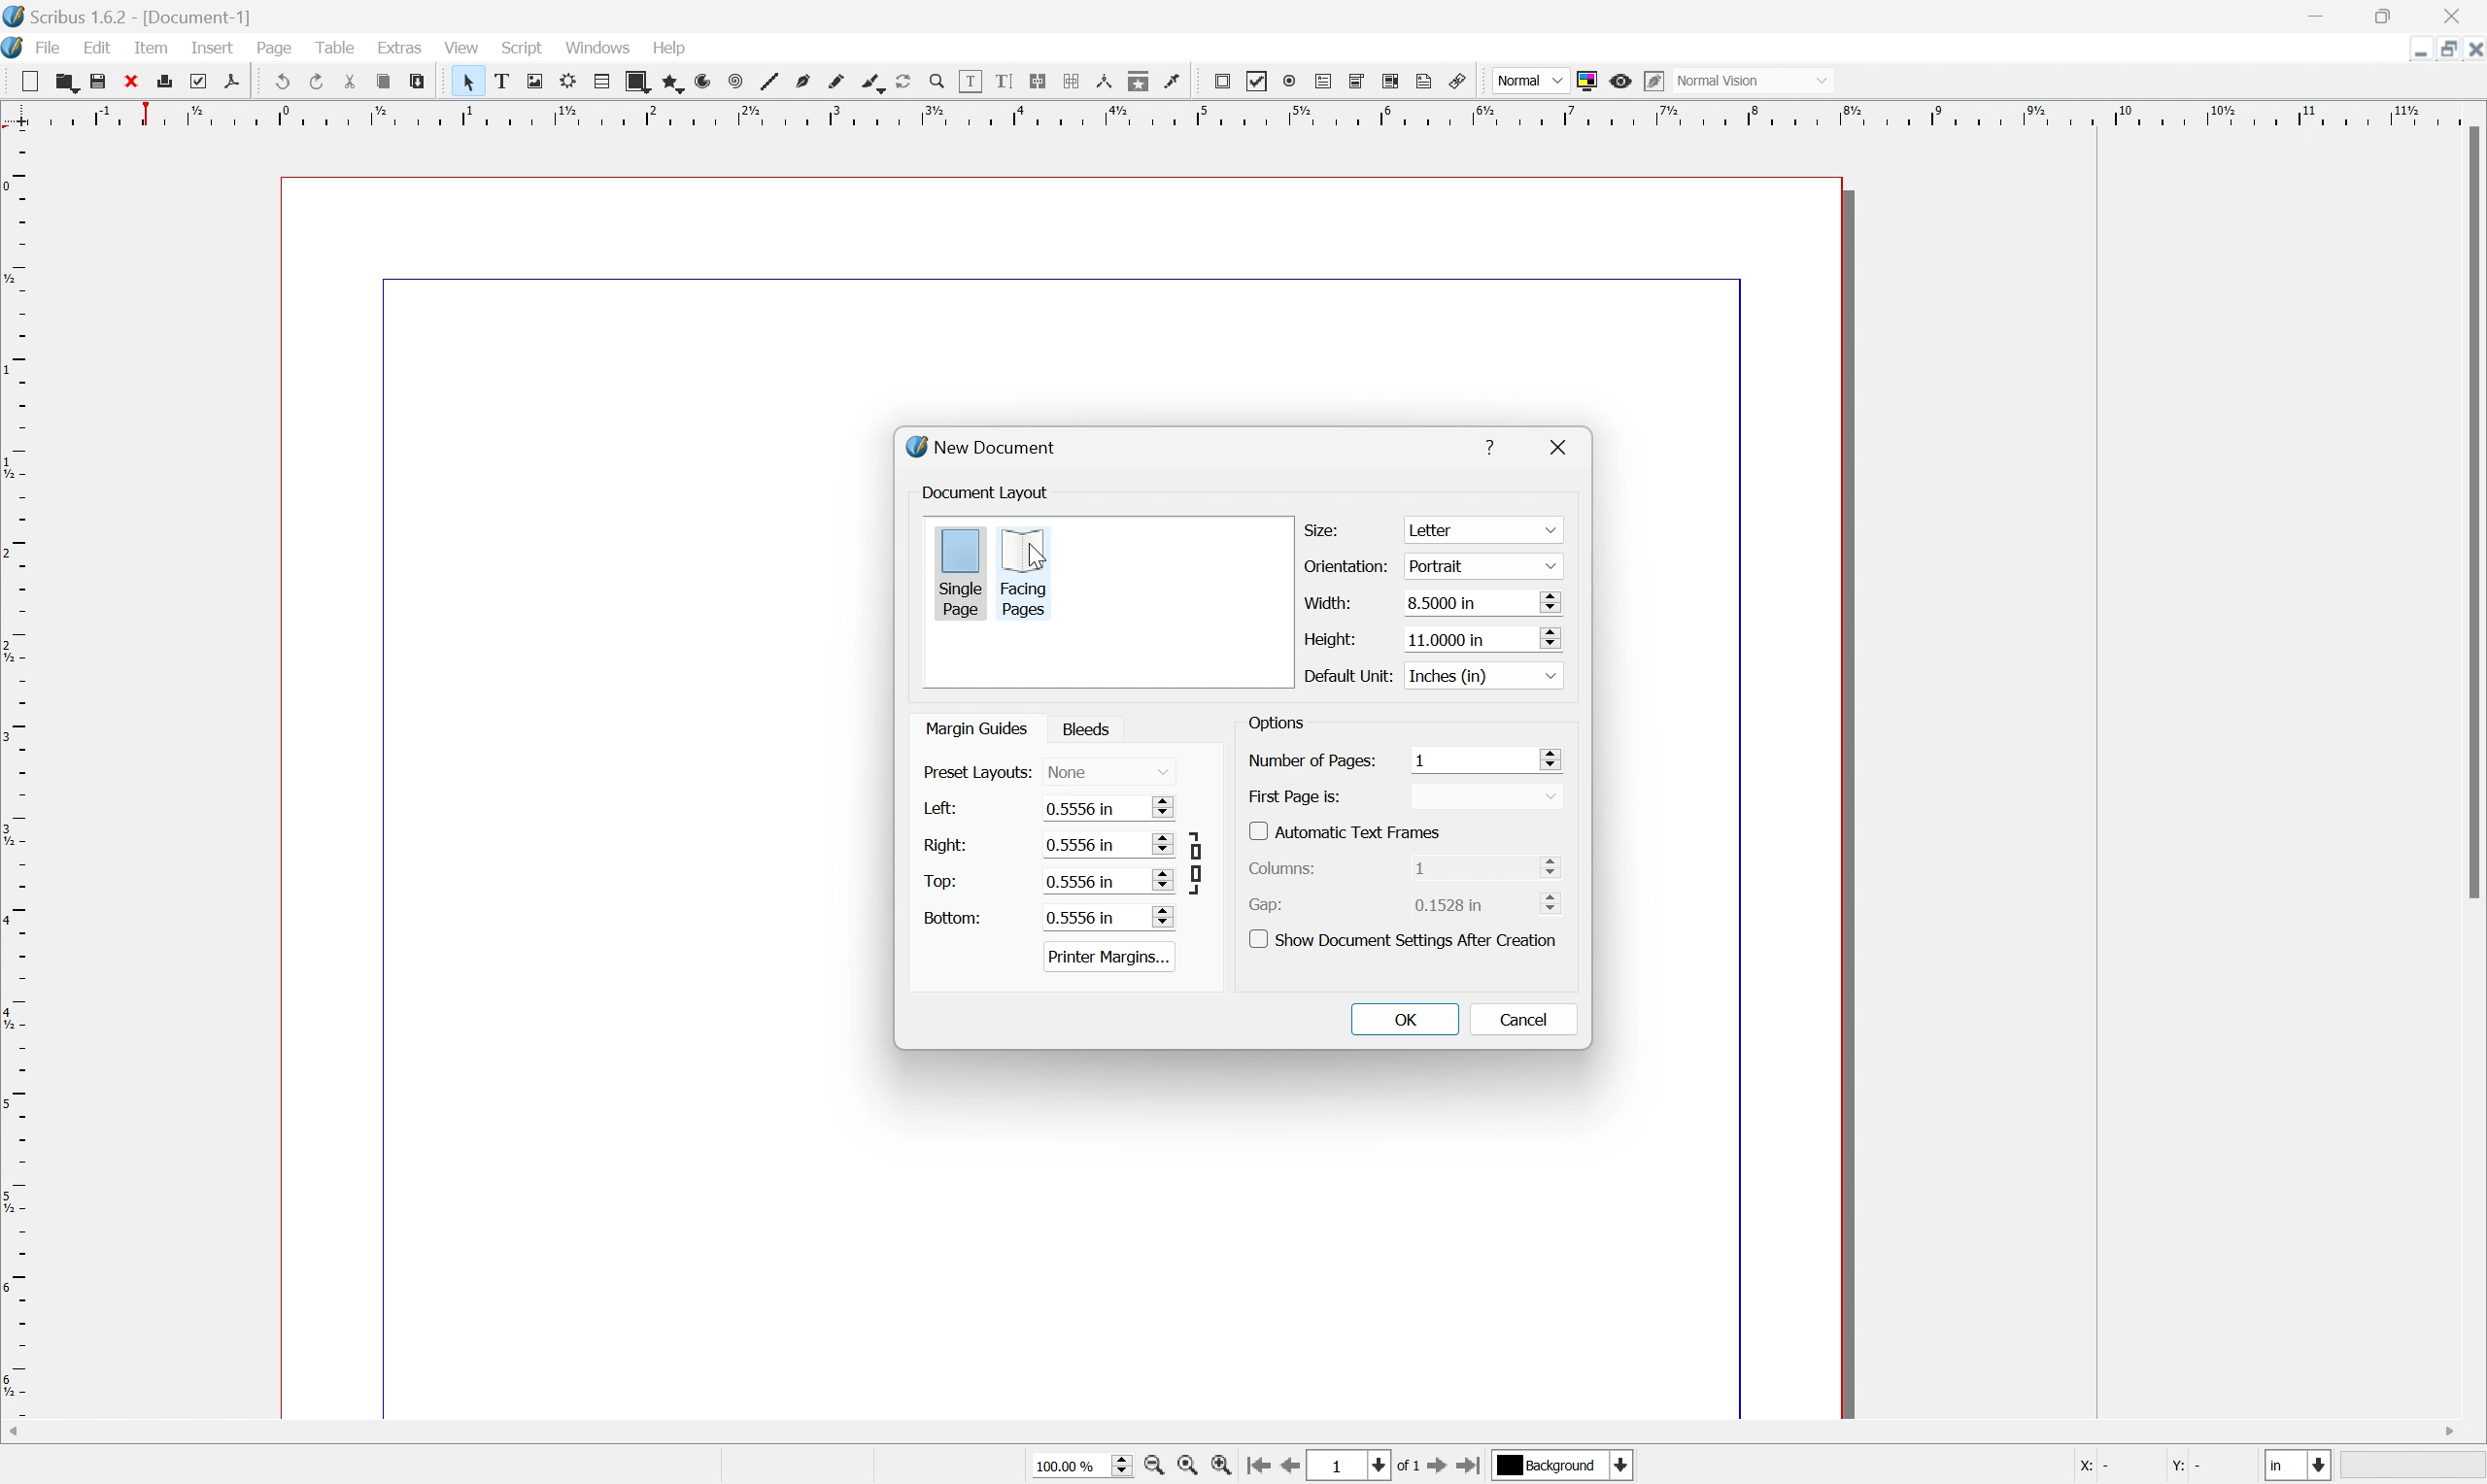  What do you see at coordinates (1155, 1467) in the screenshot?
I see `zoom out` at bounding box center [1155, 1467].